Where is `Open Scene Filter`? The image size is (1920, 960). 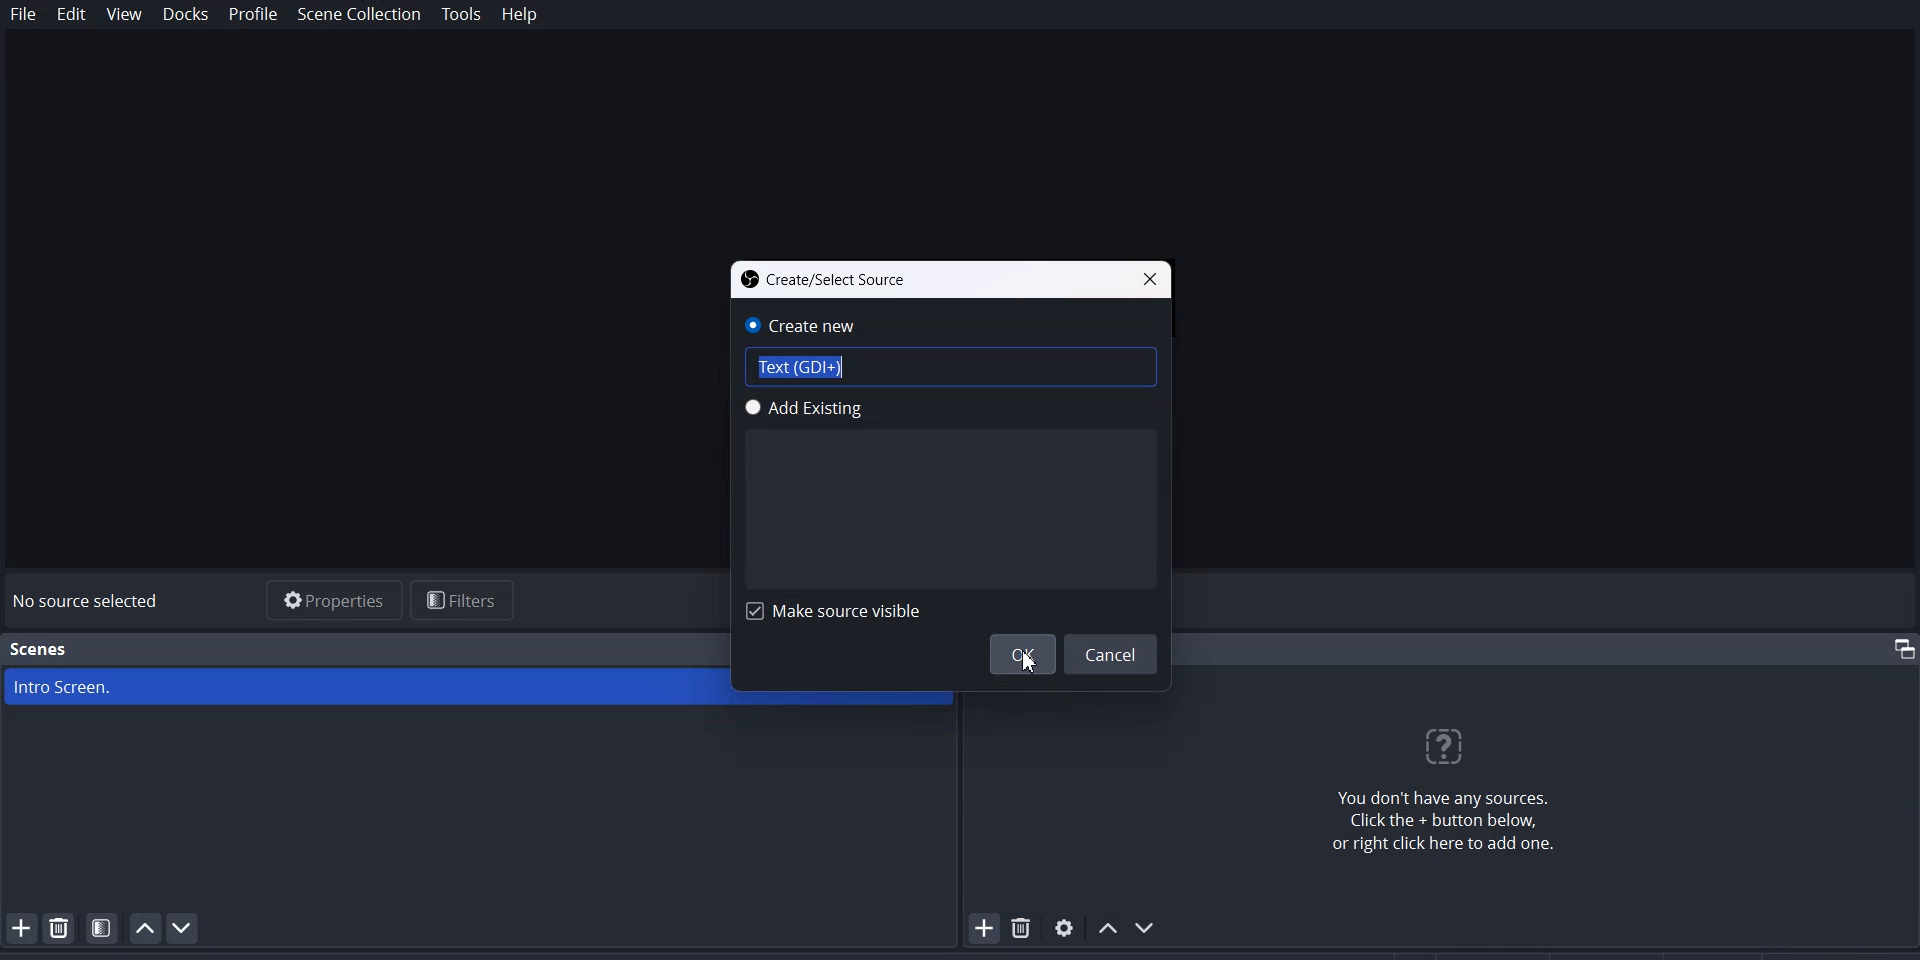 Open Scene Filter is located at coordinates (102, 927).